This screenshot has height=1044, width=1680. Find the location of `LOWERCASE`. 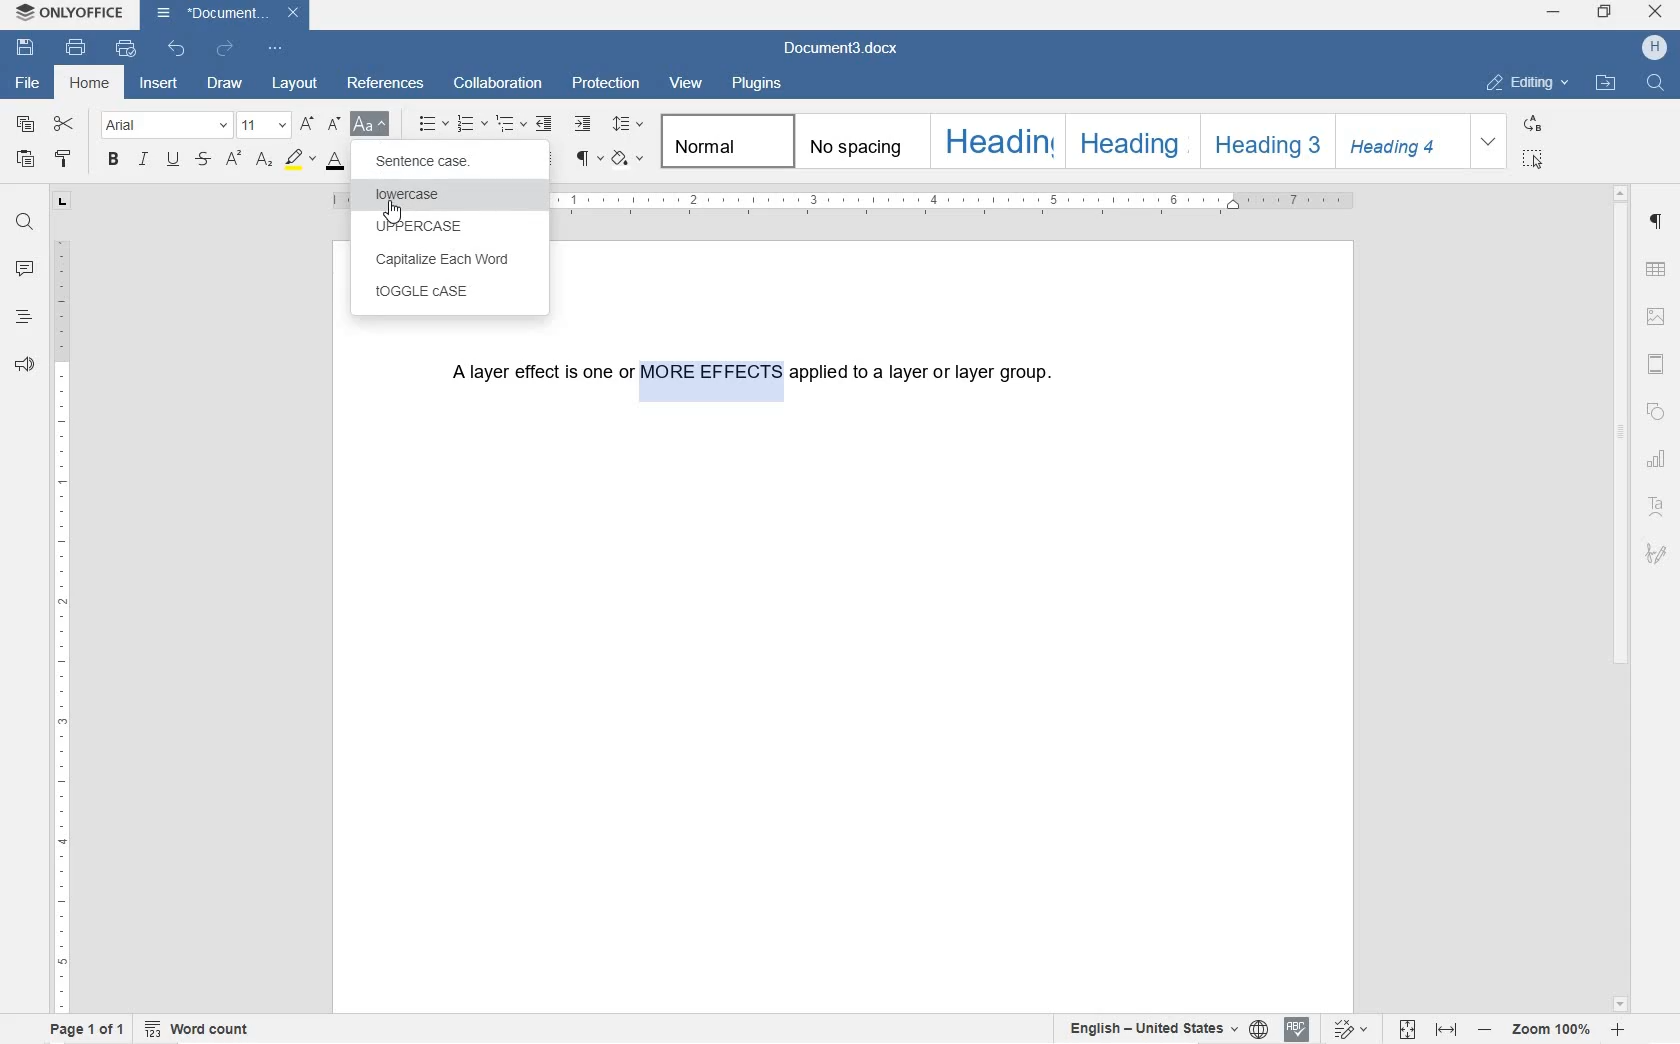

LOWERCASE is located at coordinates (439, 195).